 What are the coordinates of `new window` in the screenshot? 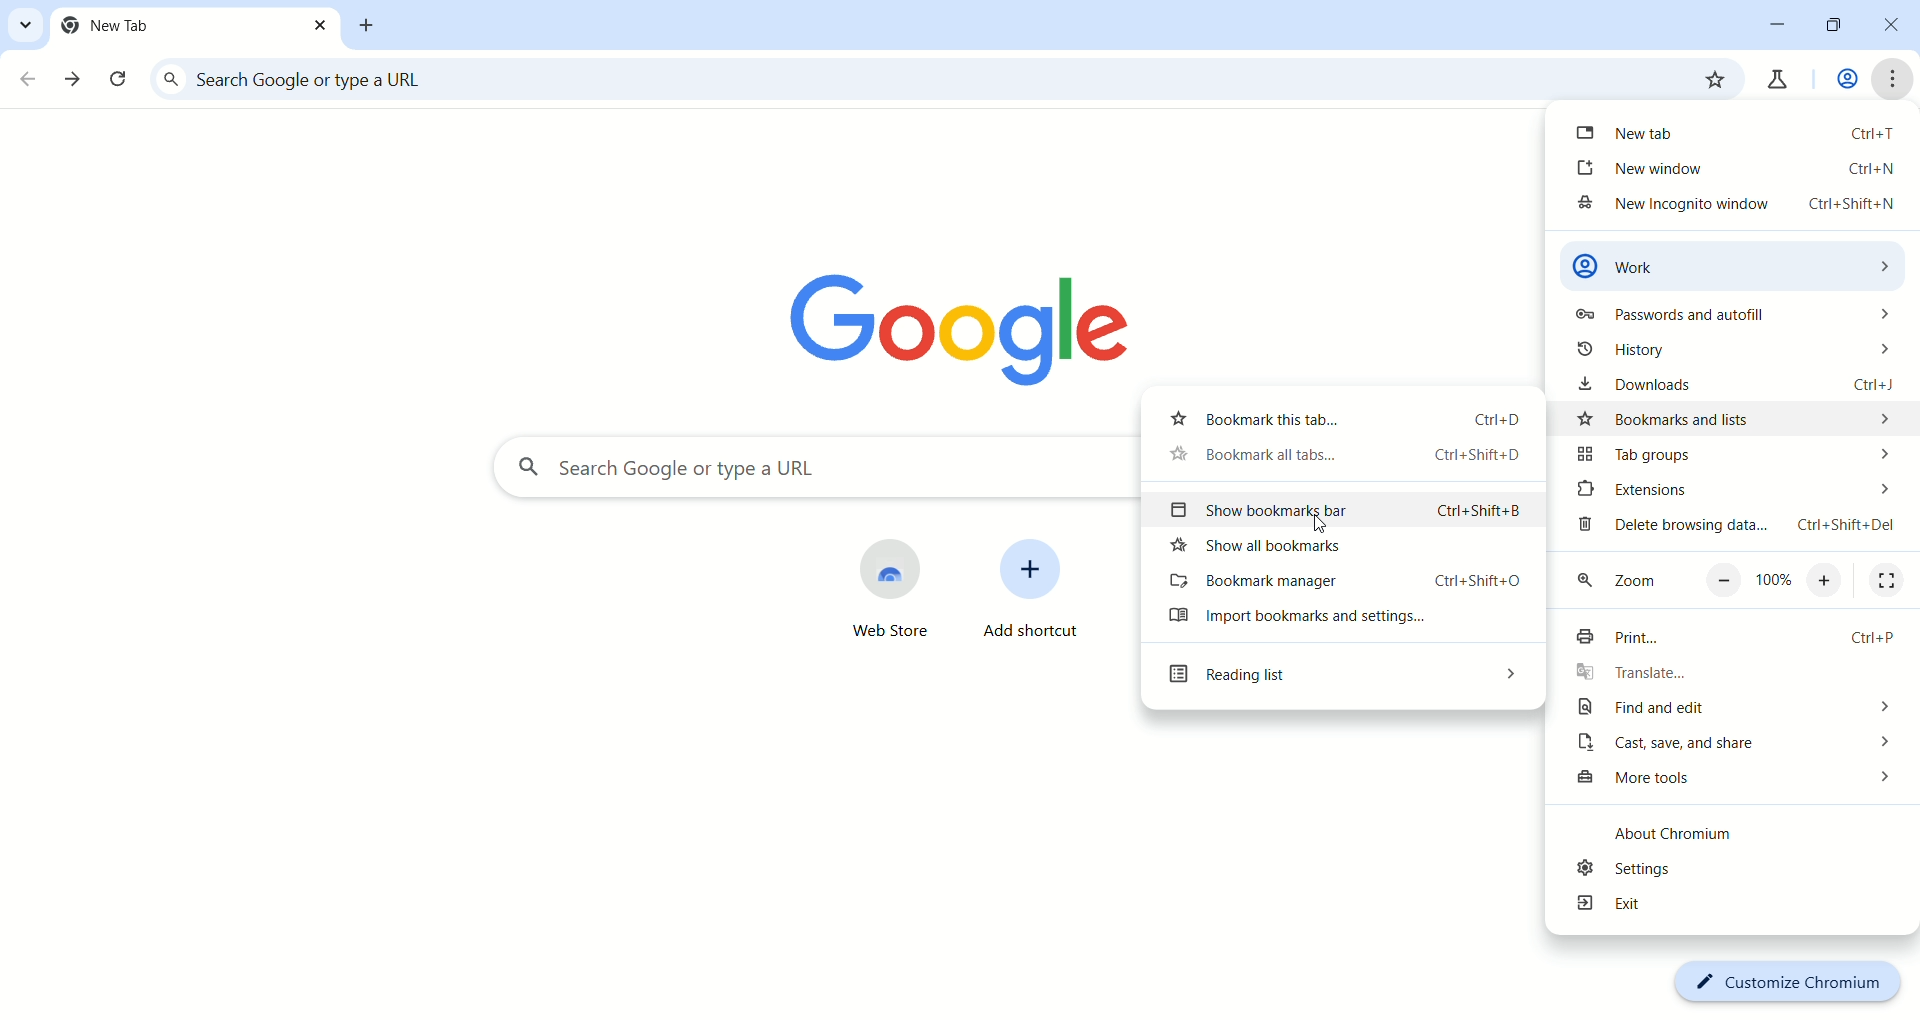 It's located at (1738, 168).